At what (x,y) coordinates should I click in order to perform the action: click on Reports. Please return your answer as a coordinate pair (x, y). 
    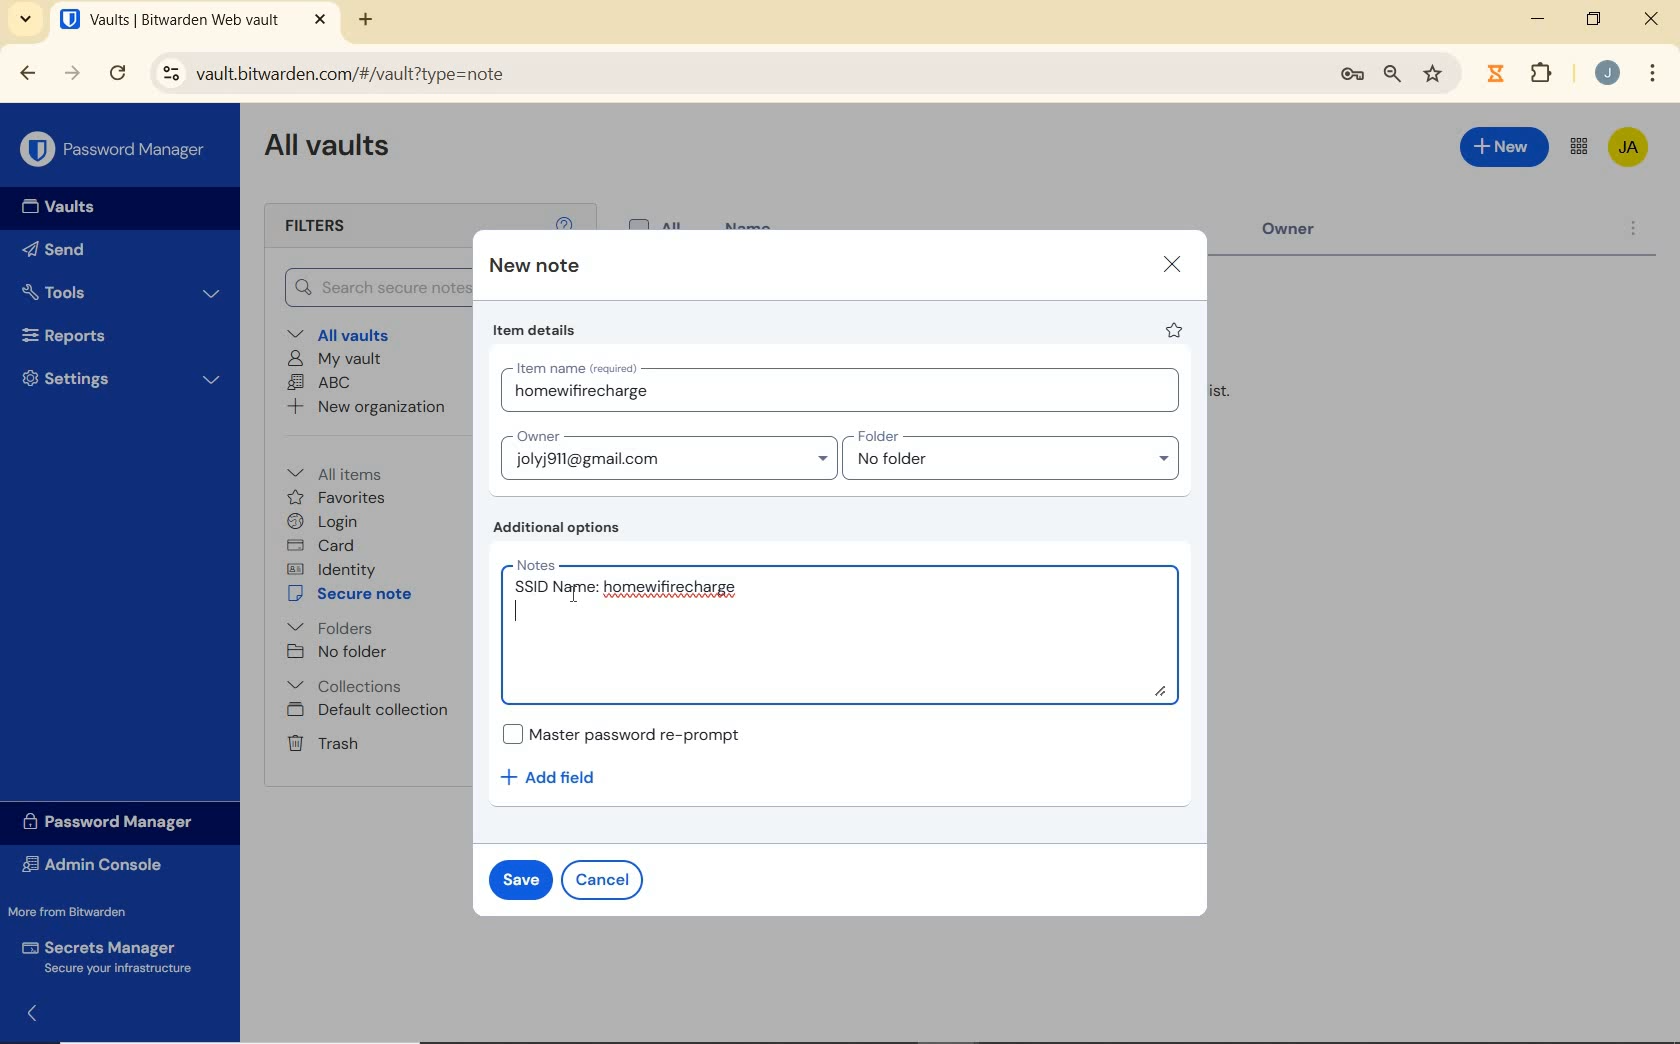
    Looking at the image, I should click on (114, 333).